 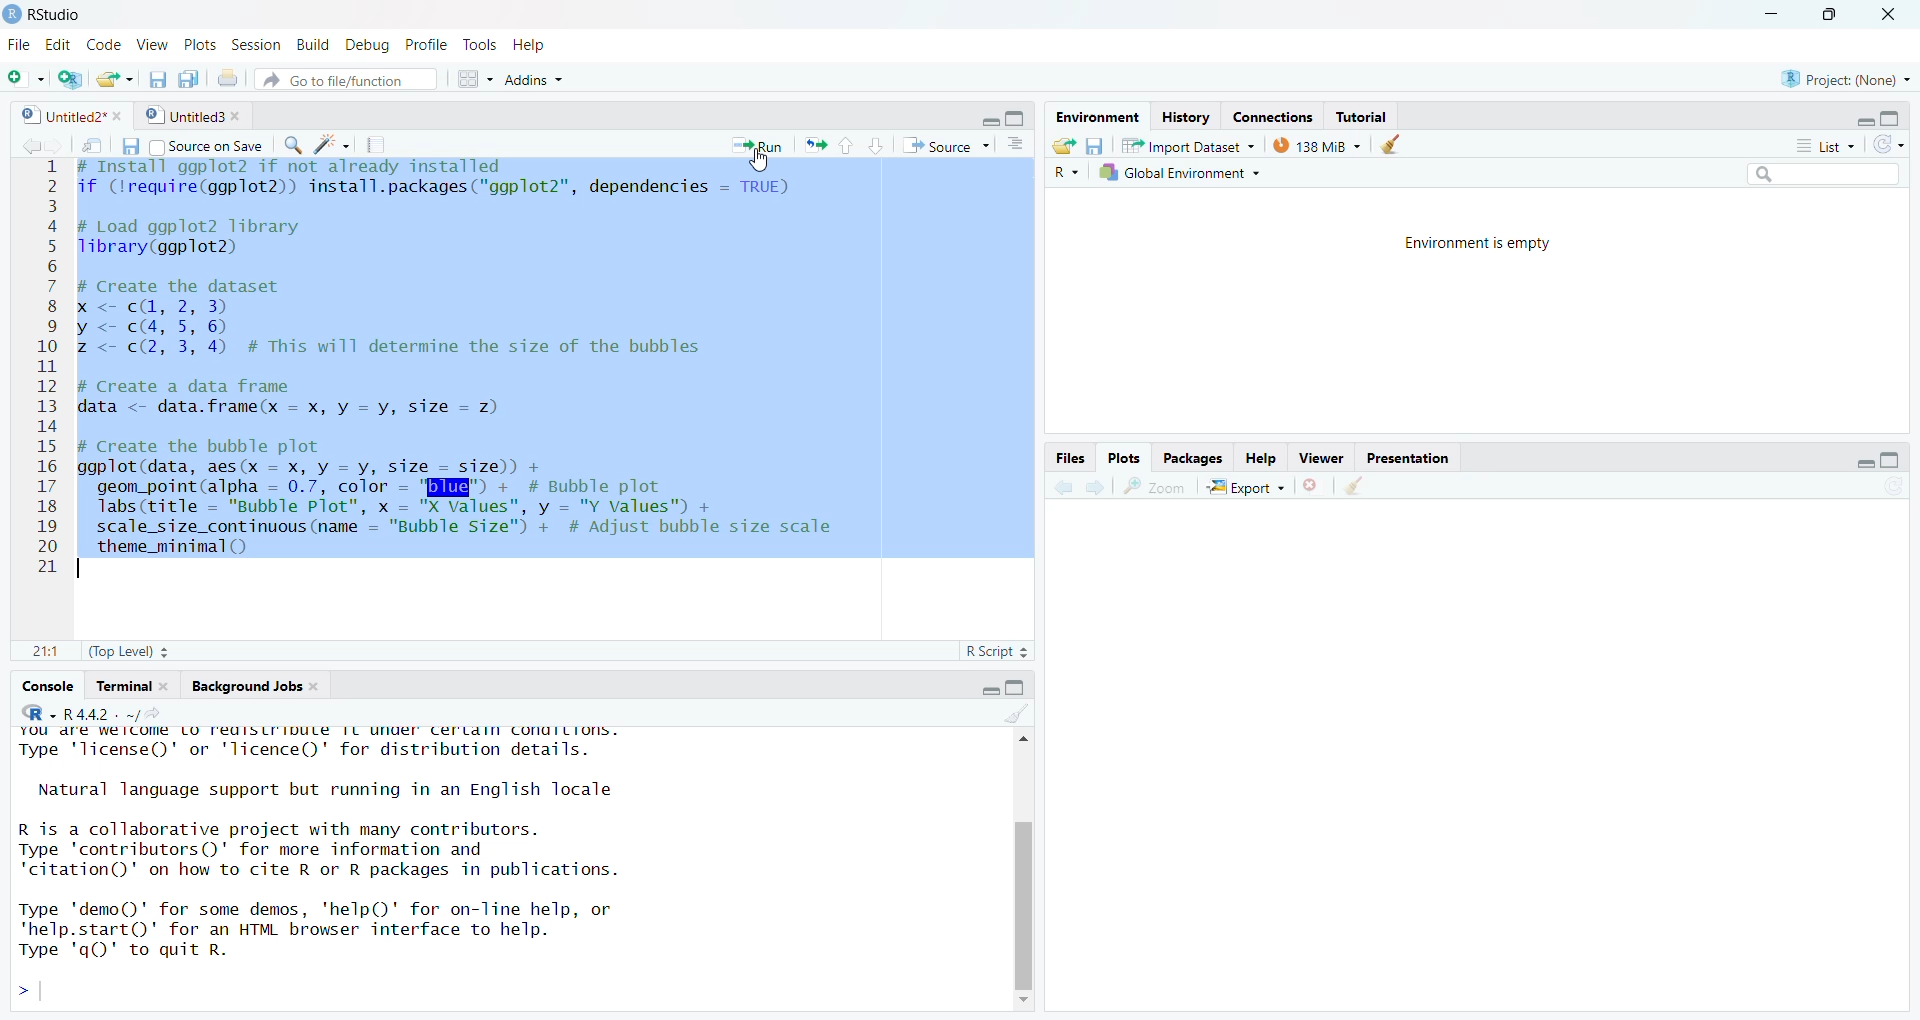 I want to click on code tools, so click(x=330, y=145).